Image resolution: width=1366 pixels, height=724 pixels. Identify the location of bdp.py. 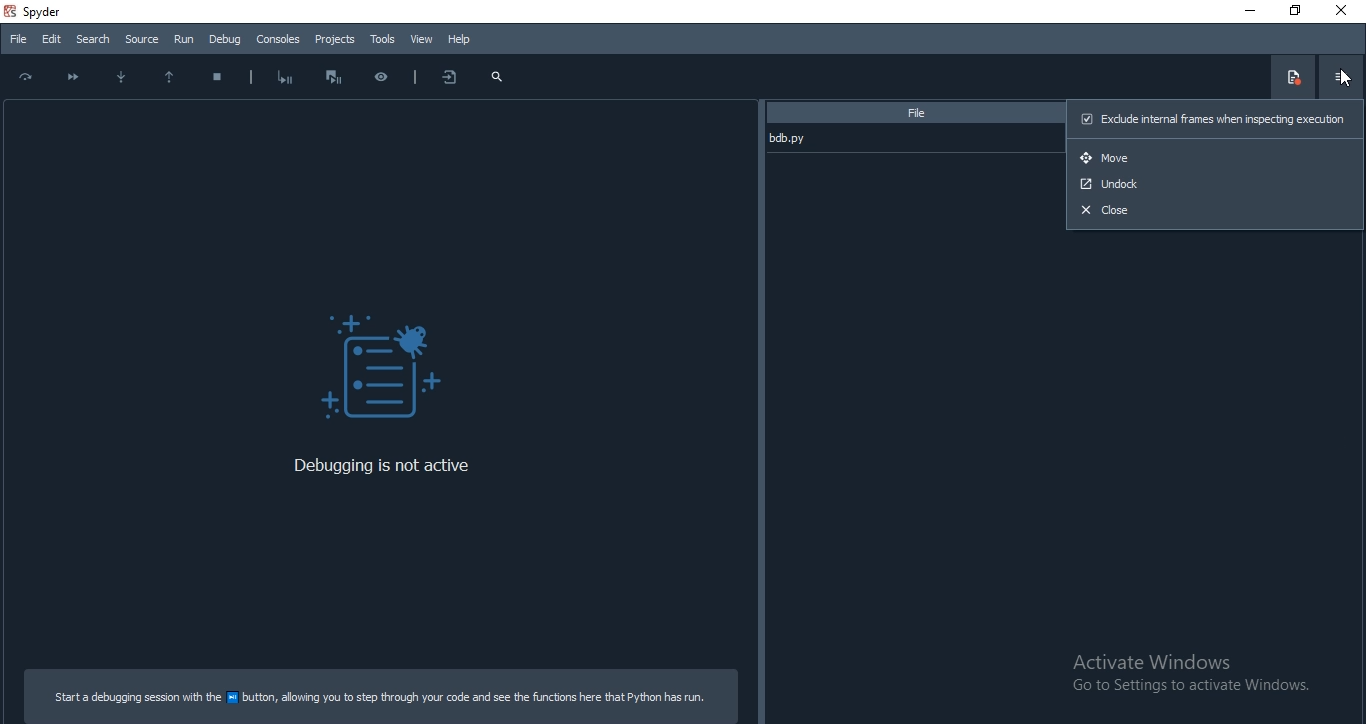
(913, 138).